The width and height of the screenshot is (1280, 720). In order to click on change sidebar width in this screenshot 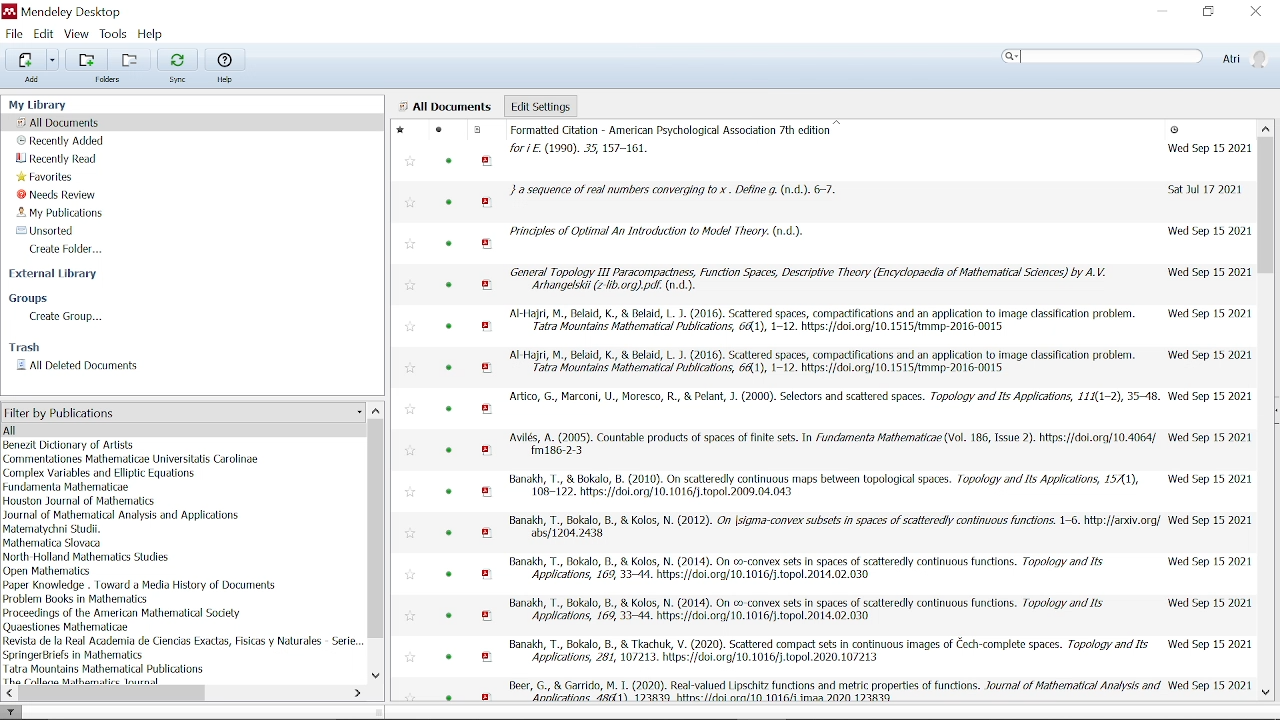, I will do `click(378, 711)`.